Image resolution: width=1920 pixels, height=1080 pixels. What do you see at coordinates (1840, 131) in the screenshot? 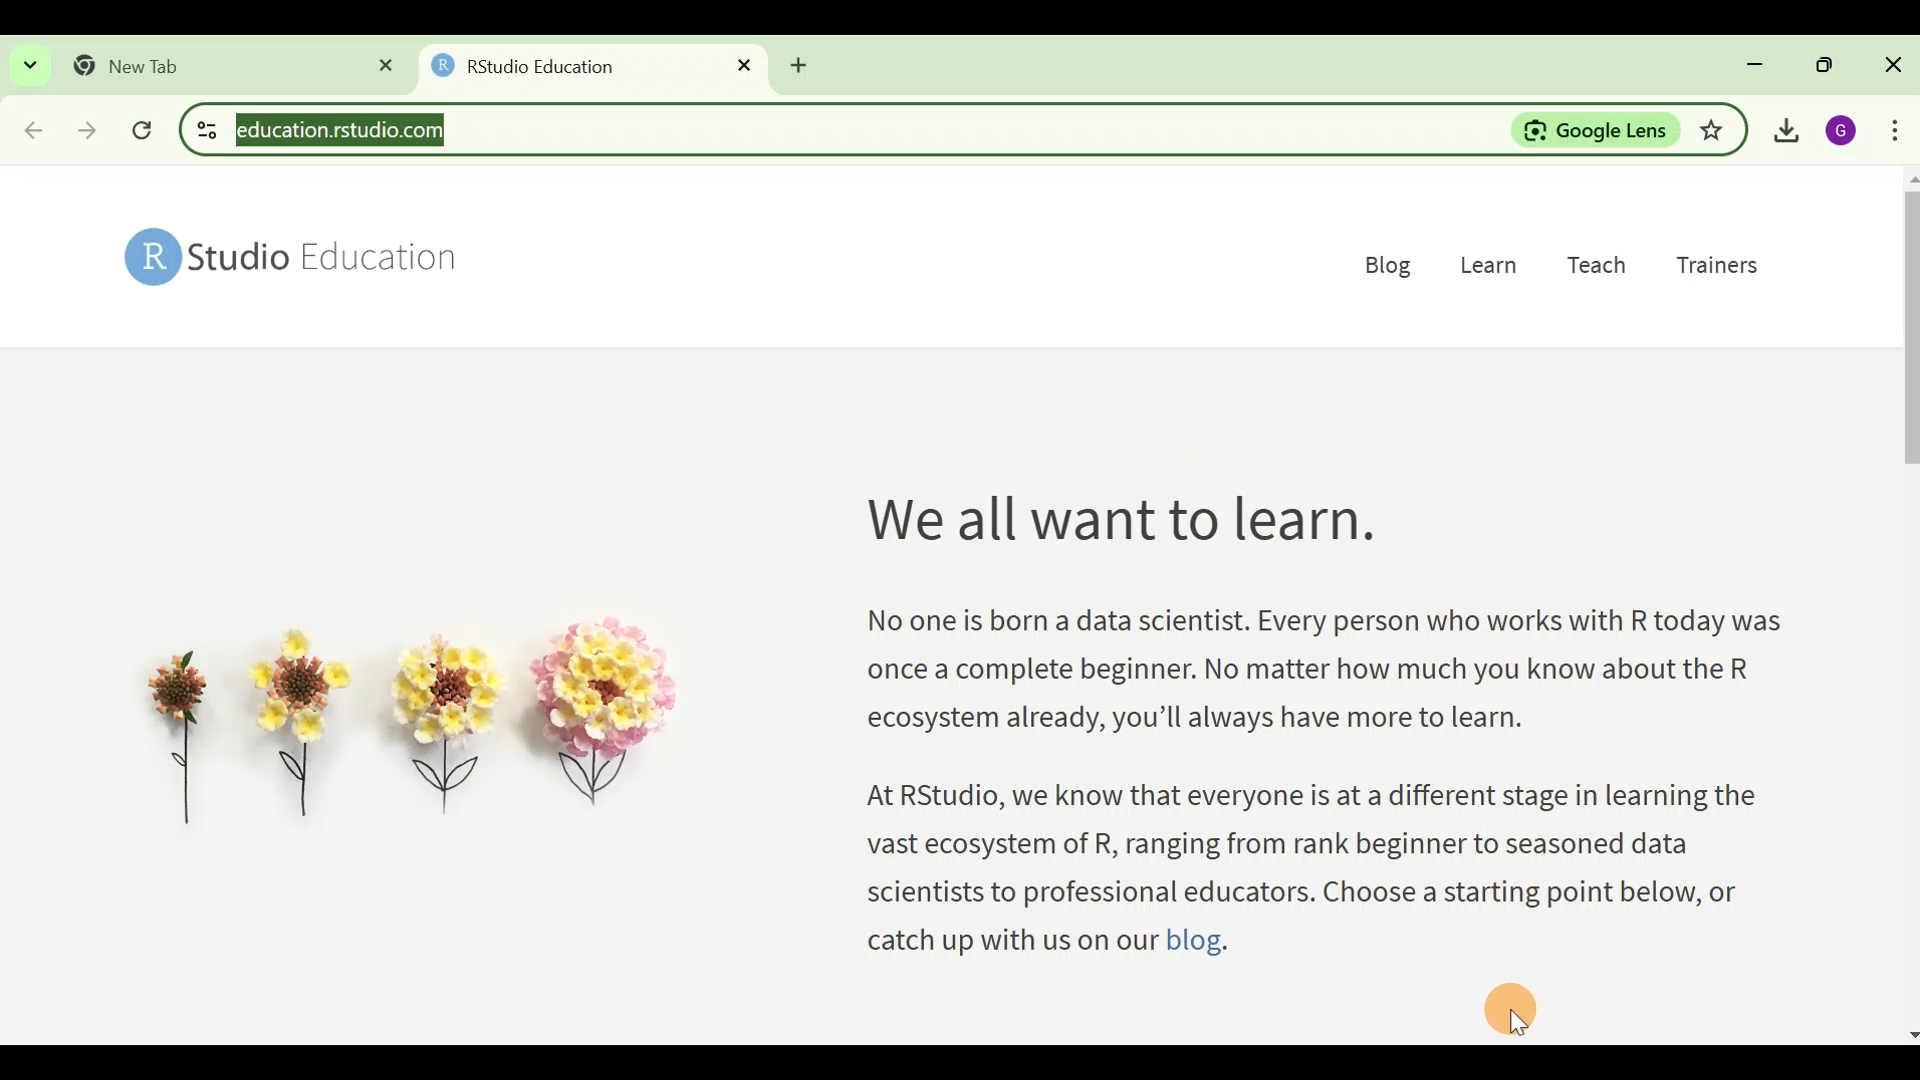
I see `Account information` at bounding box center [1840, 131].